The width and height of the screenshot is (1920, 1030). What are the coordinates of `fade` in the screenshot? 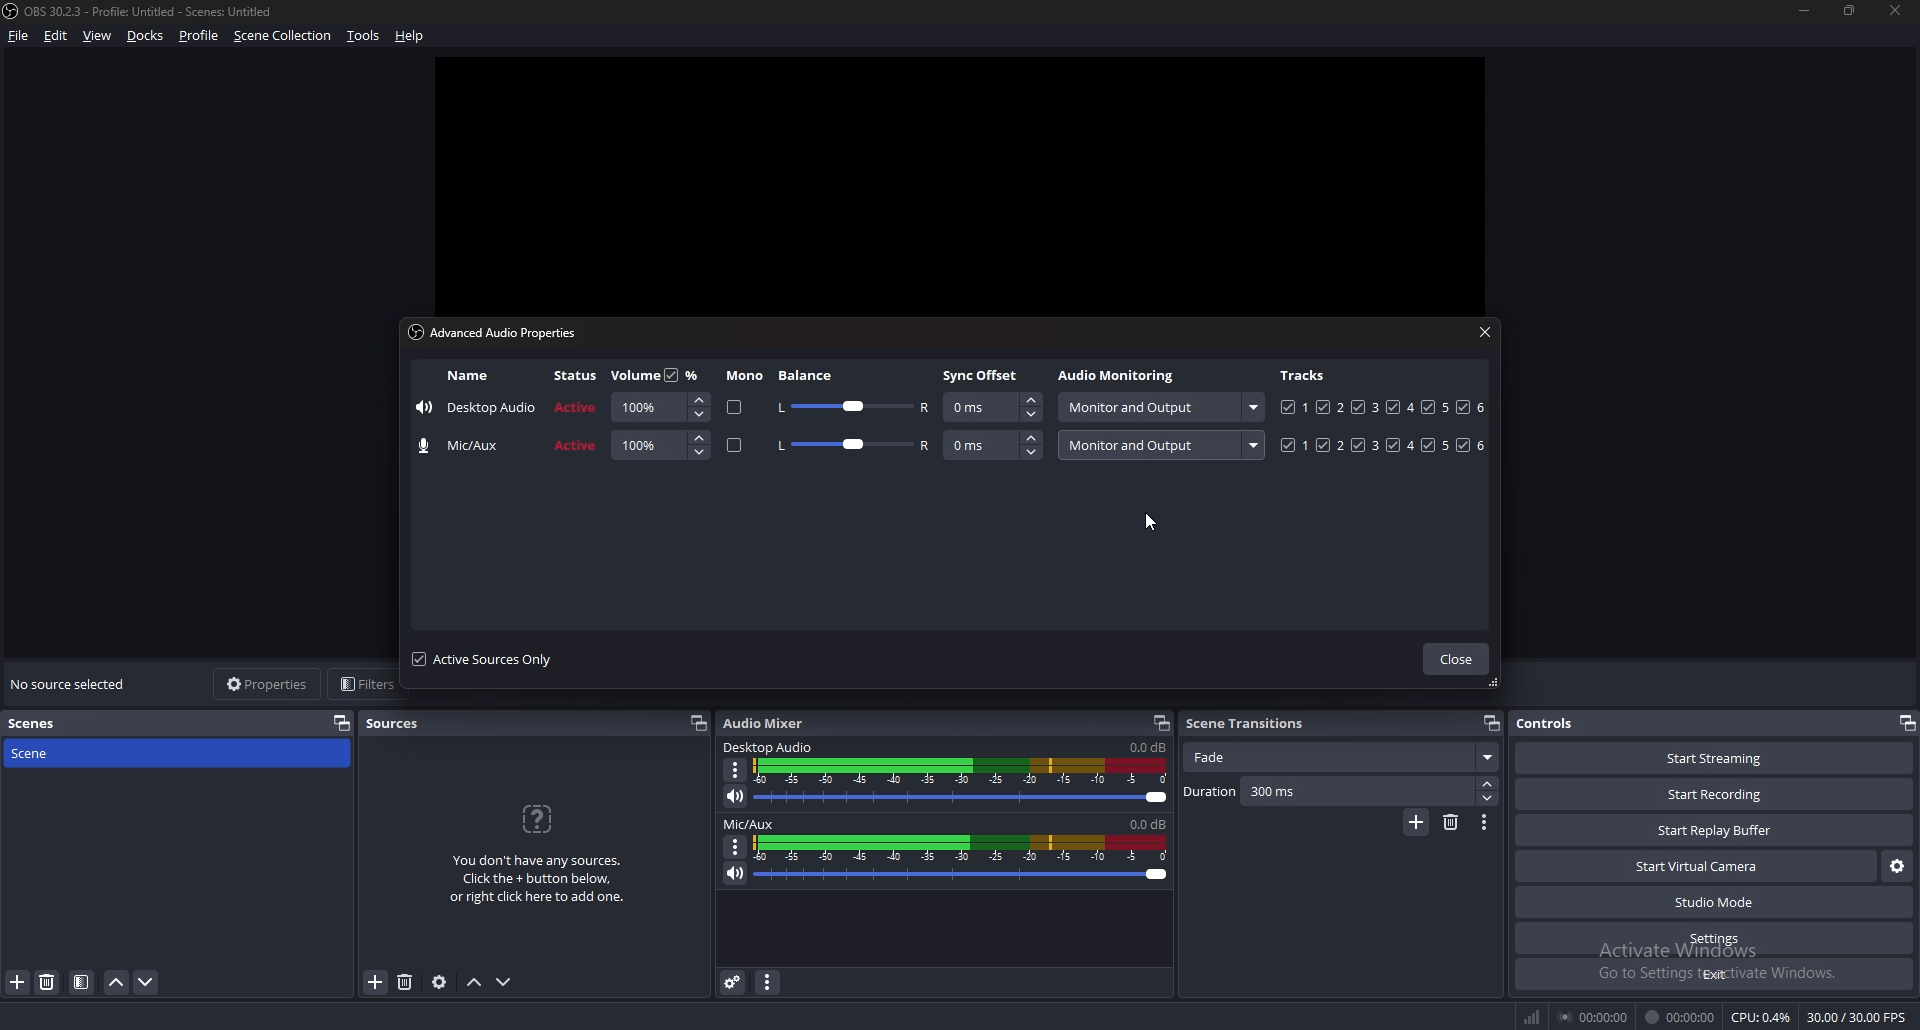 It's located at (1342, 757).